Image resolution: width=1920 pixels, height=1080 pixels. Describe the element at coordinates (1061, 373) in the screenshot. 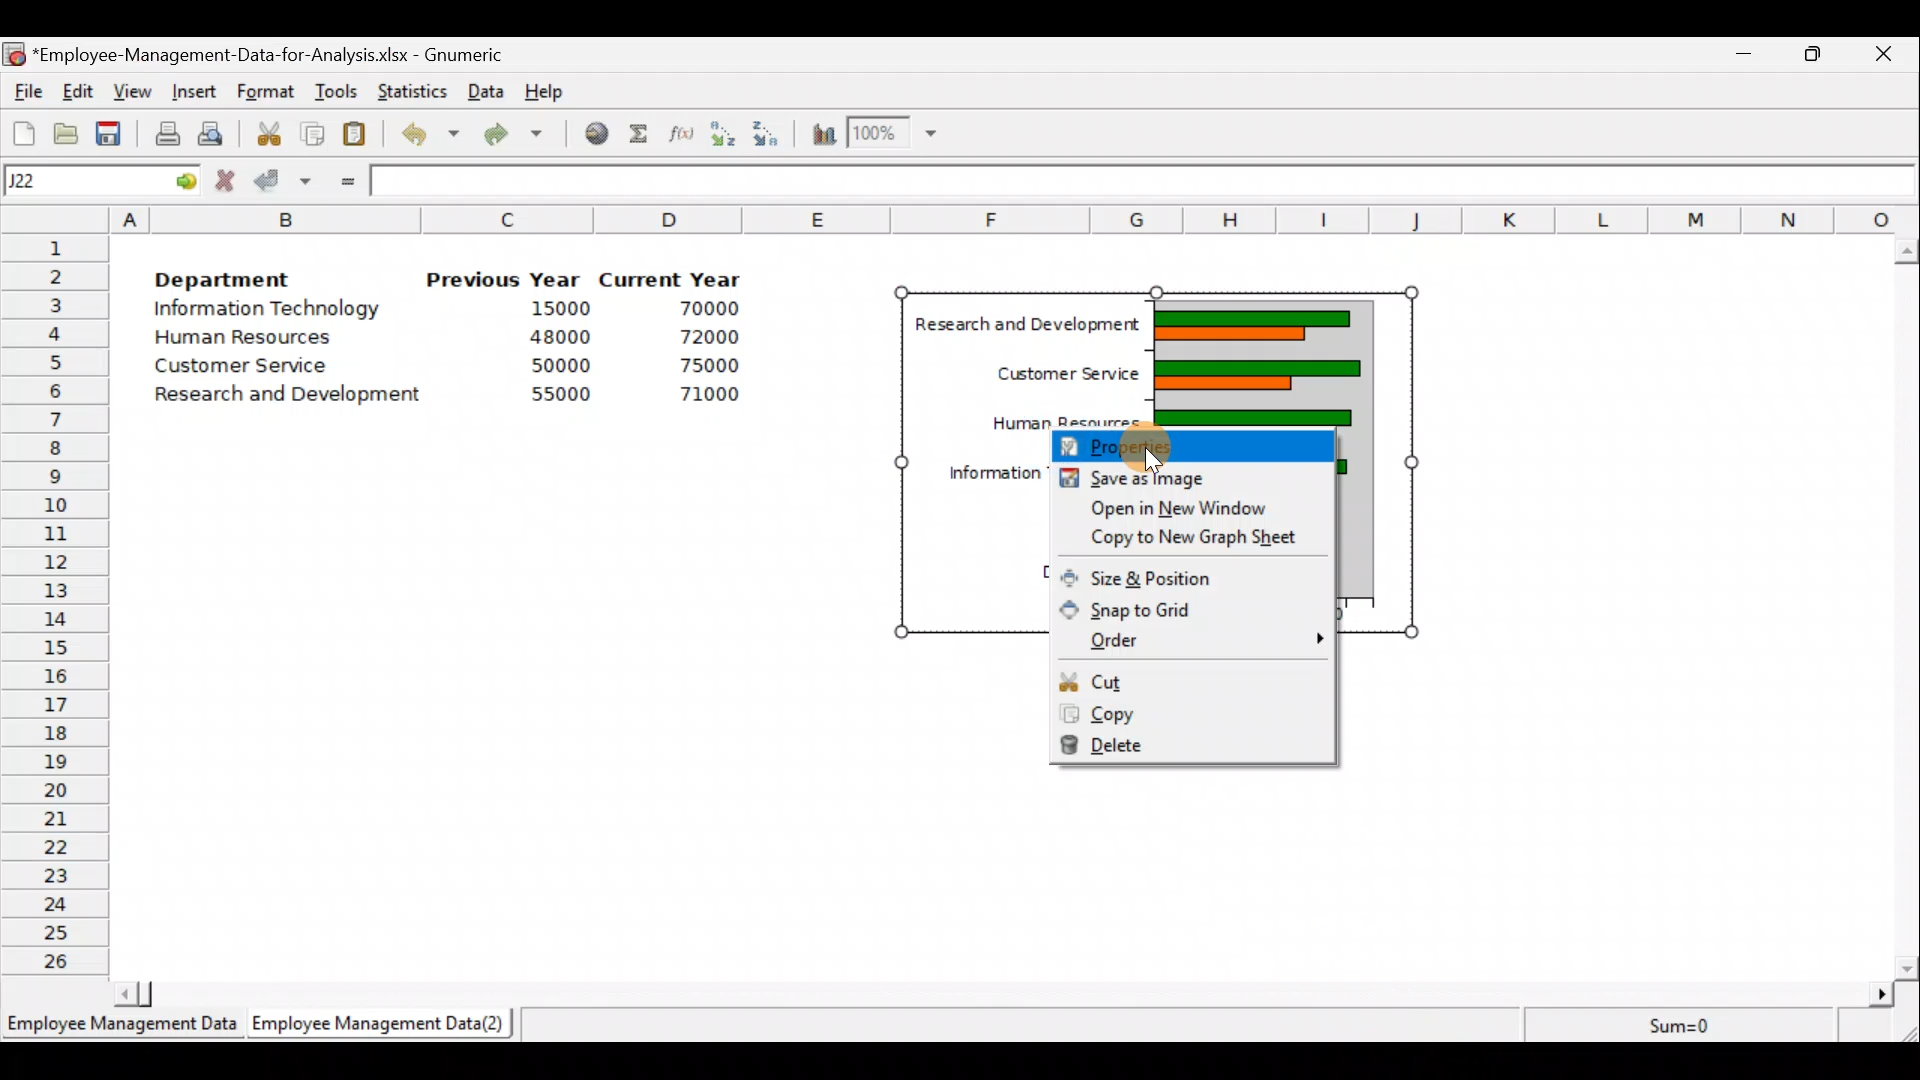

I see `Customer Service |` at that location.